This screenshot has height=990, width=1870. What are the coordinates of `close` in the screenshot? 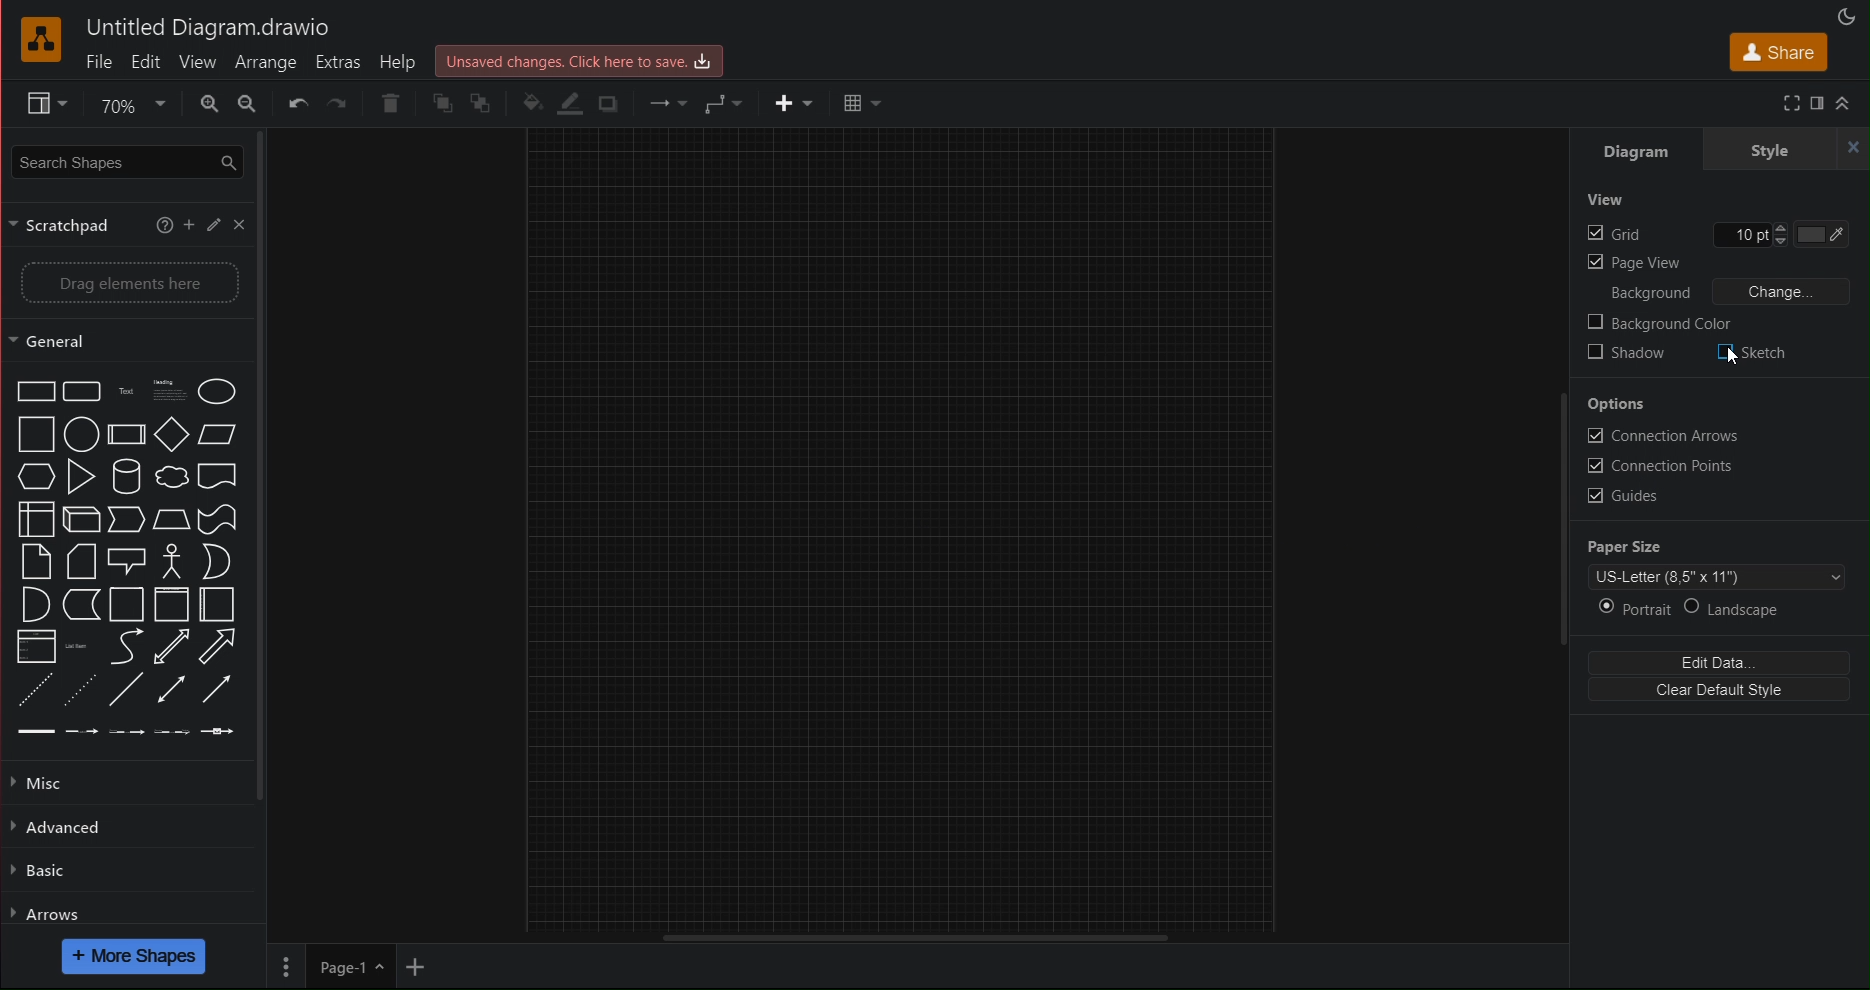 It's located at (1851, 151).